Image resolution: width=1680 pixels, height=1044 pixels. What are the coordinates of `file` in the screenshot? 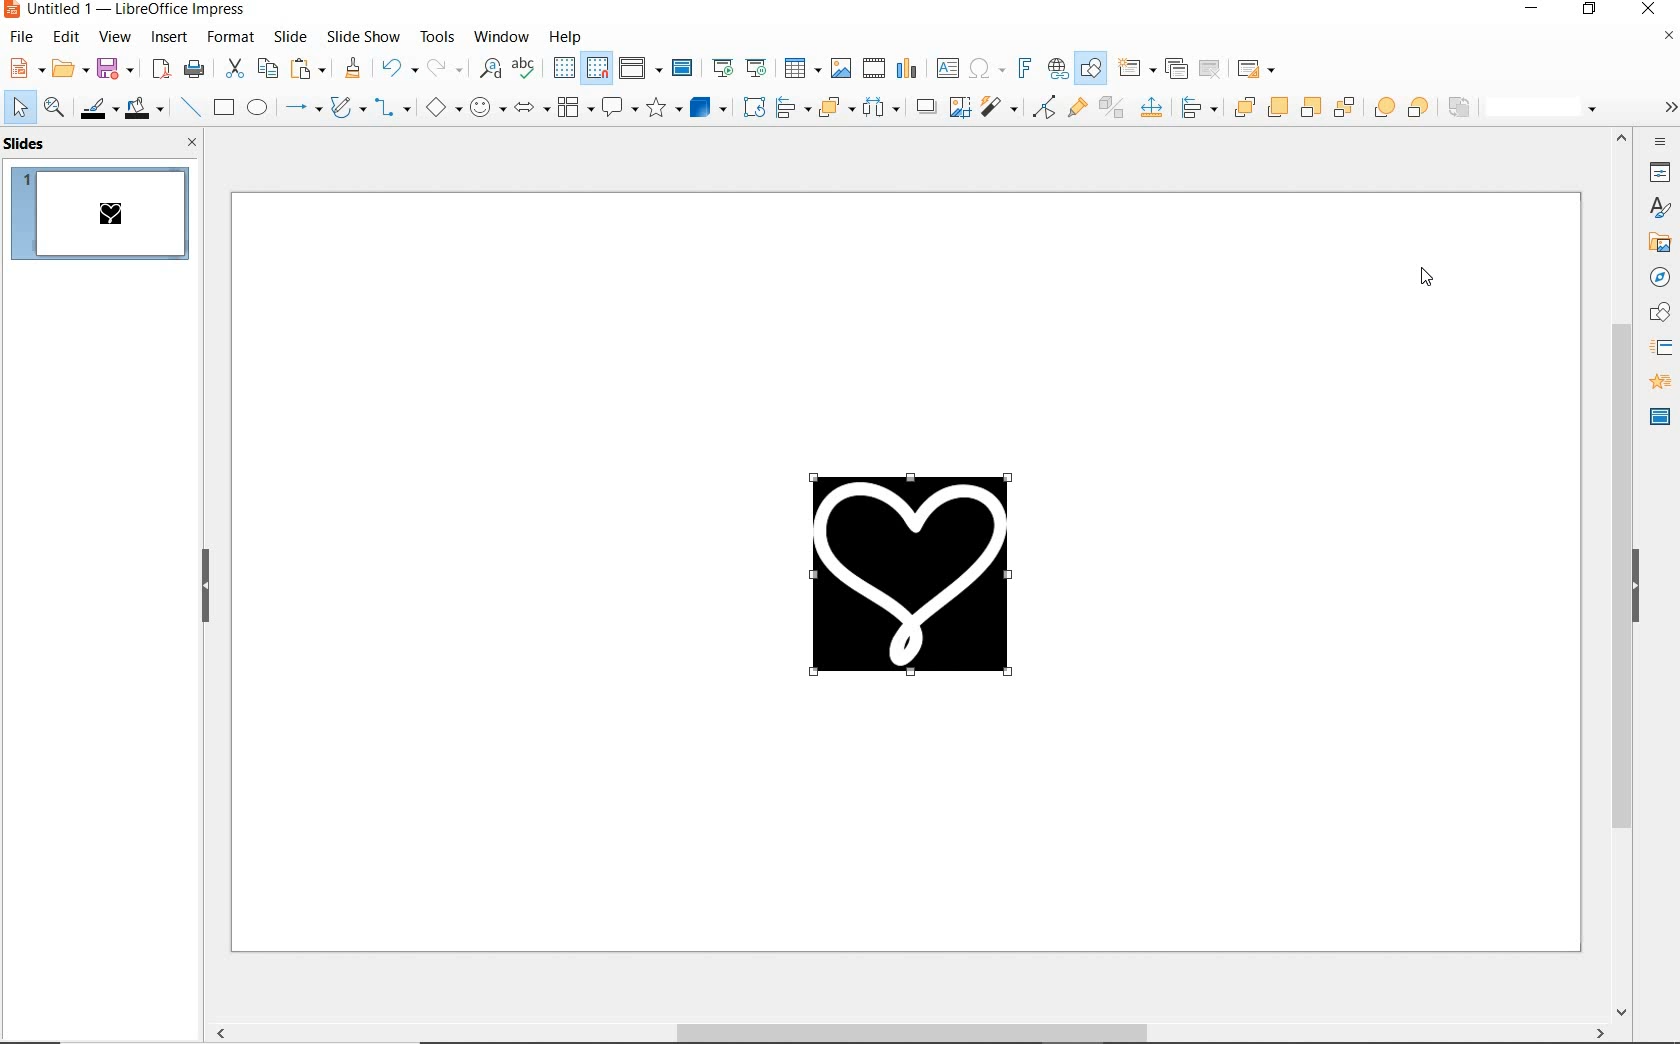 It's located at (21, 39).